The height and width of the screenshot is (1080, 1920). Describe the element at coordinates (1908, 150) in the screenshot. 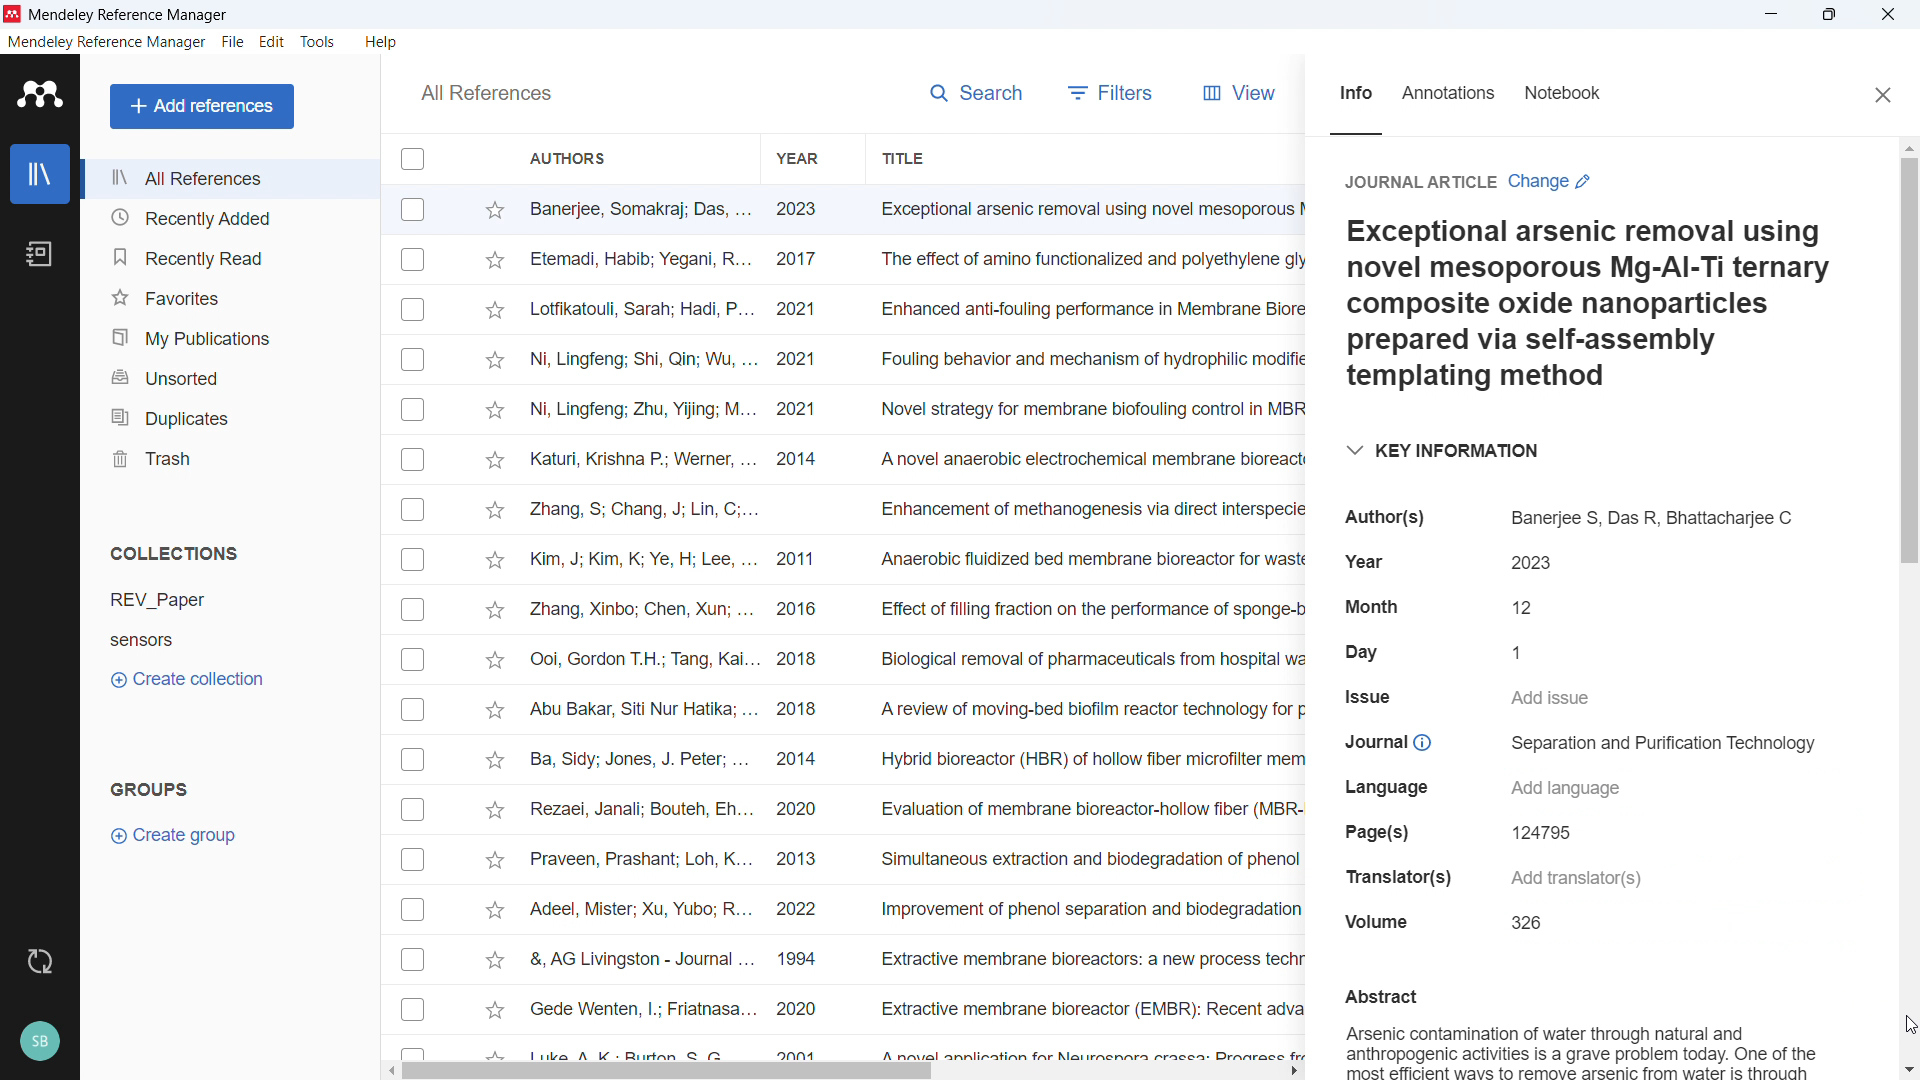

I see `Scroll up ` at that location.